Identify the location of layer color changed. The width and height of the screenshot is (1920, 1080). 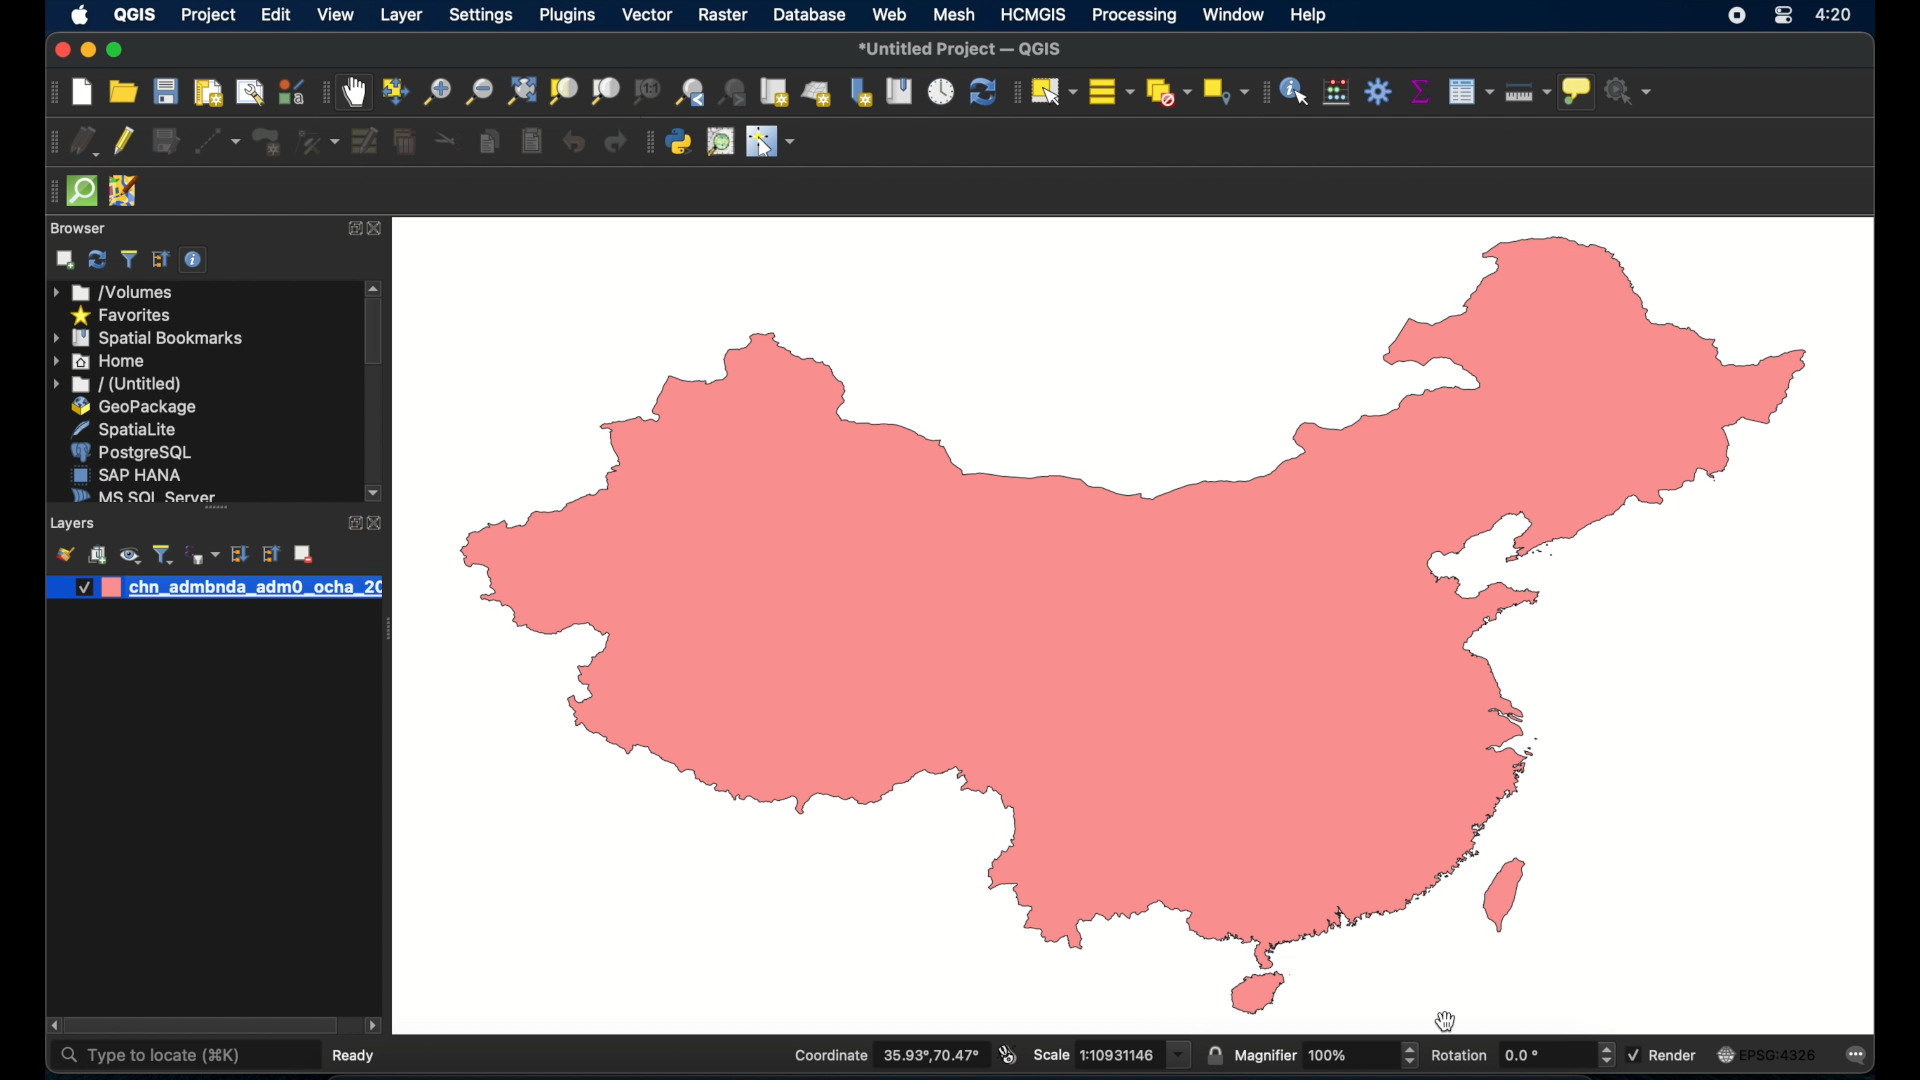
(110, 587).